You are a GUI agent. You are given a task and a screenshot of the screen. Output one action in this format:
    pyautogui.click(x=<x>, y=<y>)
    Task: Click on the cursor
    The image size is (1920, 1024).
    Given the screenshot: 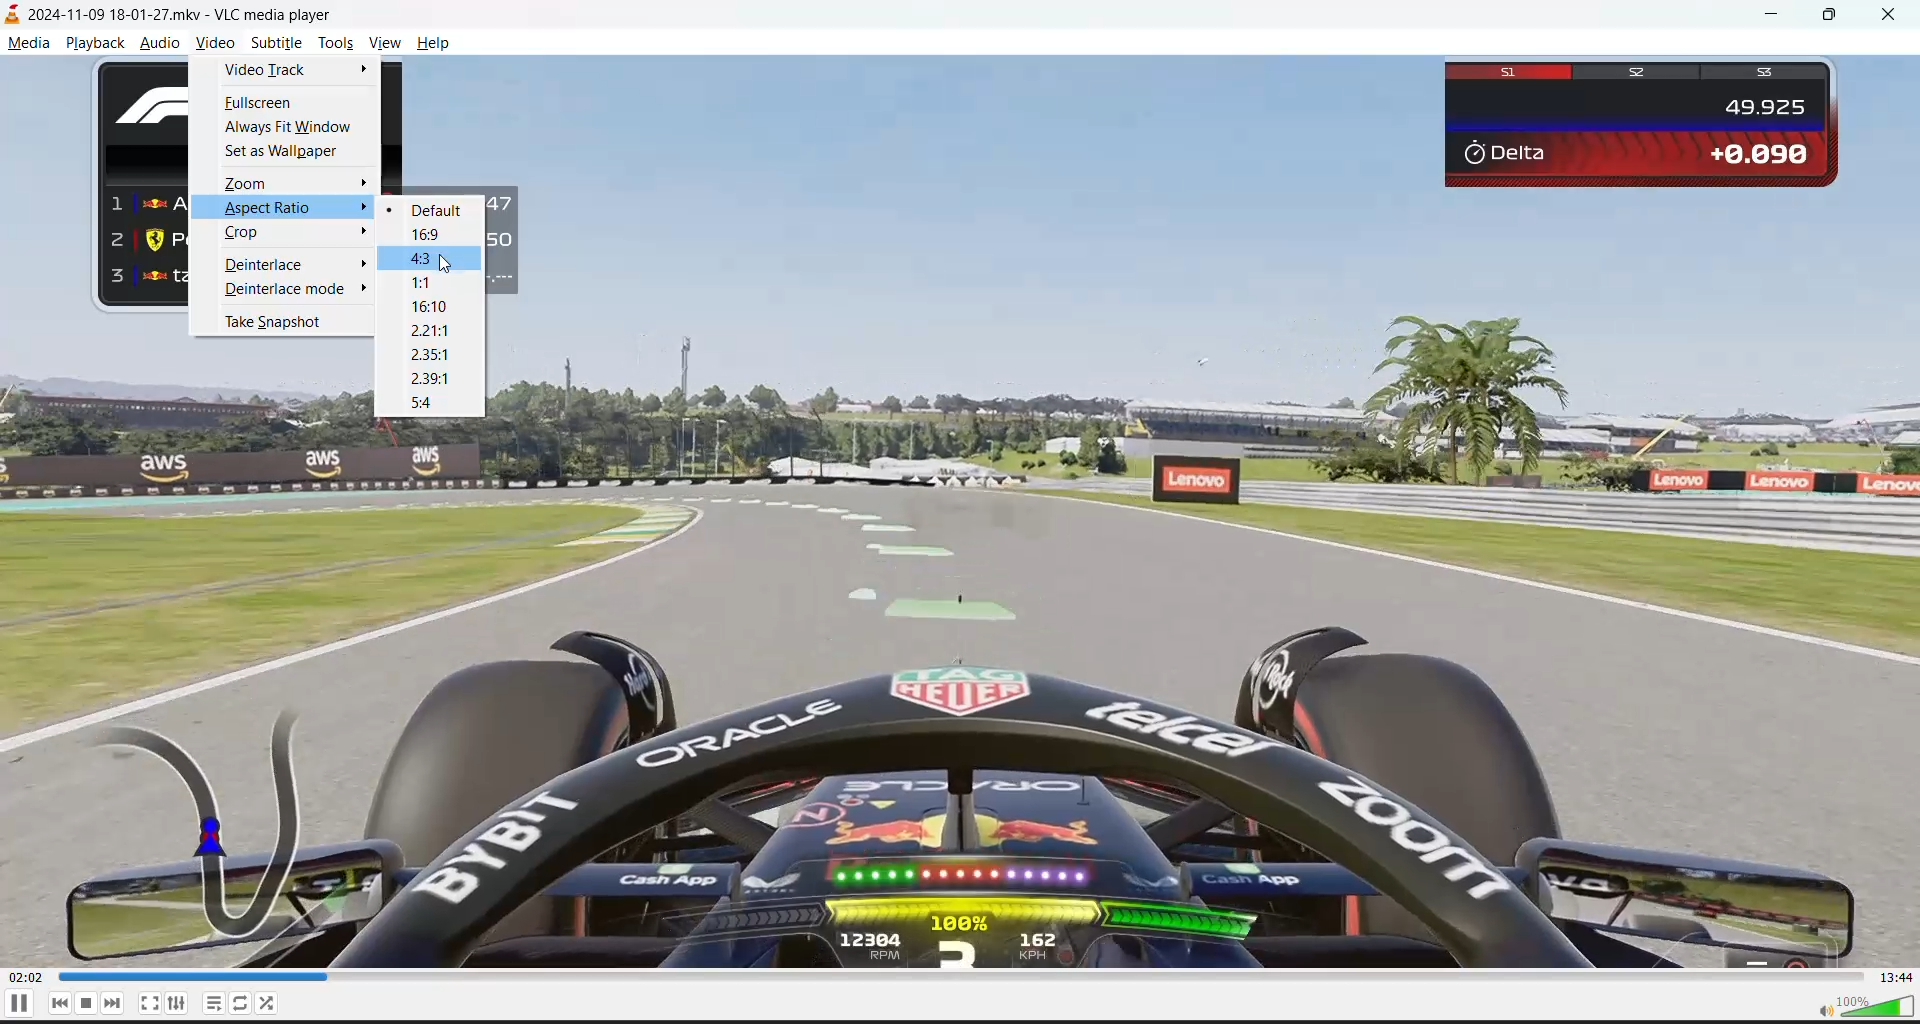 What is the action you would take?
    pyautogui.click(x=443, y=267)
    